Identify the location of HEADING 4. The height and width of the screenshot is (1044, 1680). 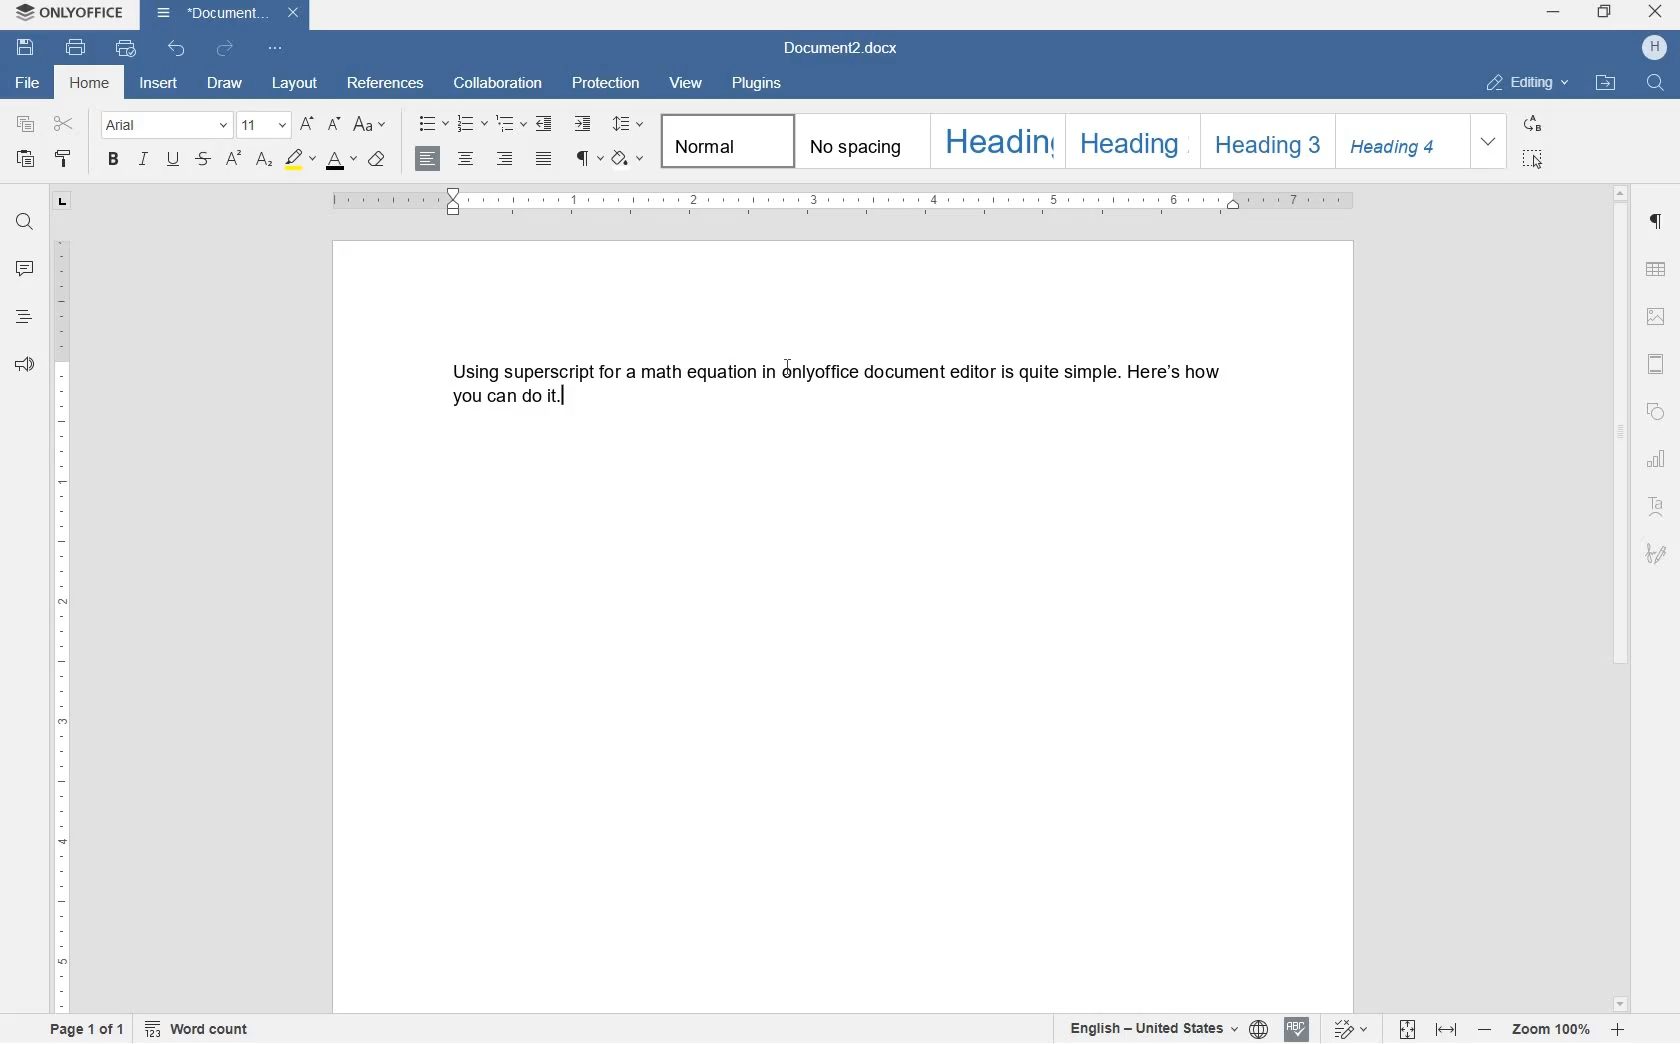
(1400, 142).